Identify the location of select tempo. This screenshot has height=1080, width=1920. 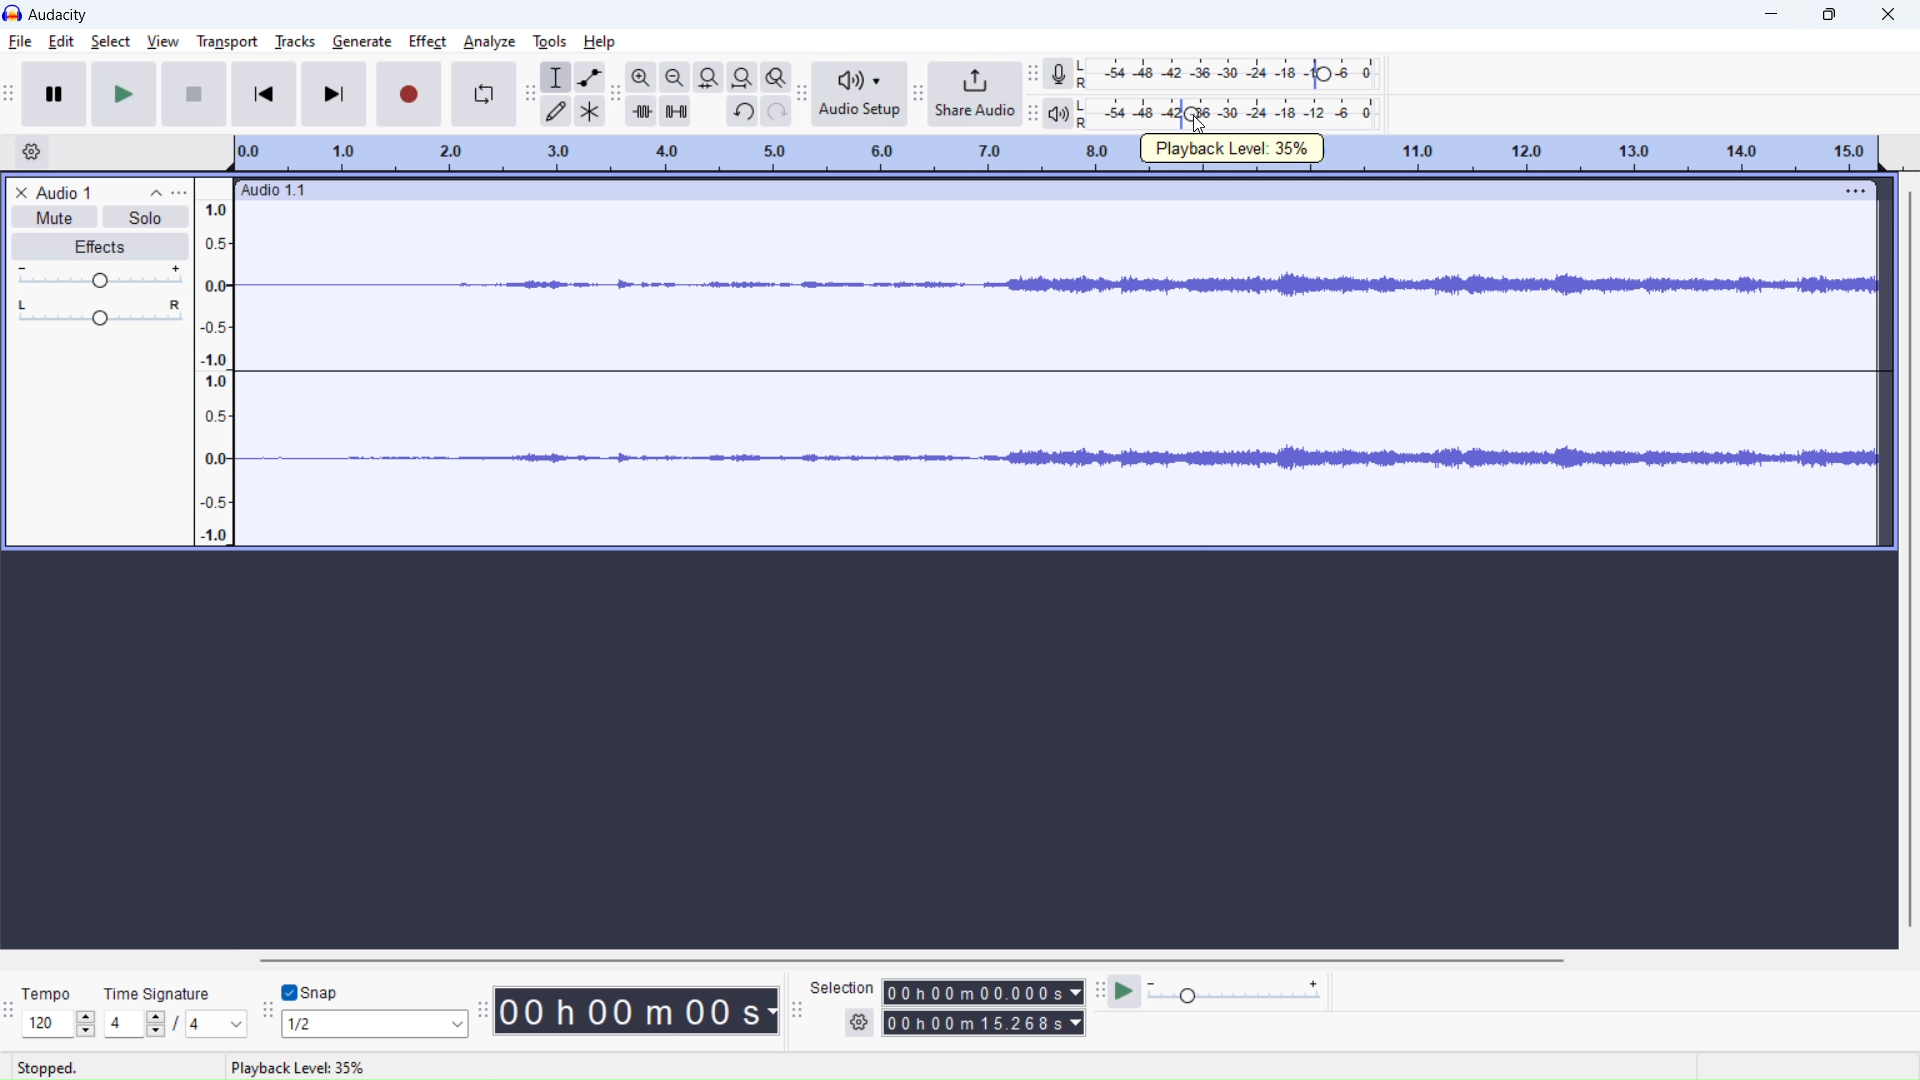
(59, 1025).